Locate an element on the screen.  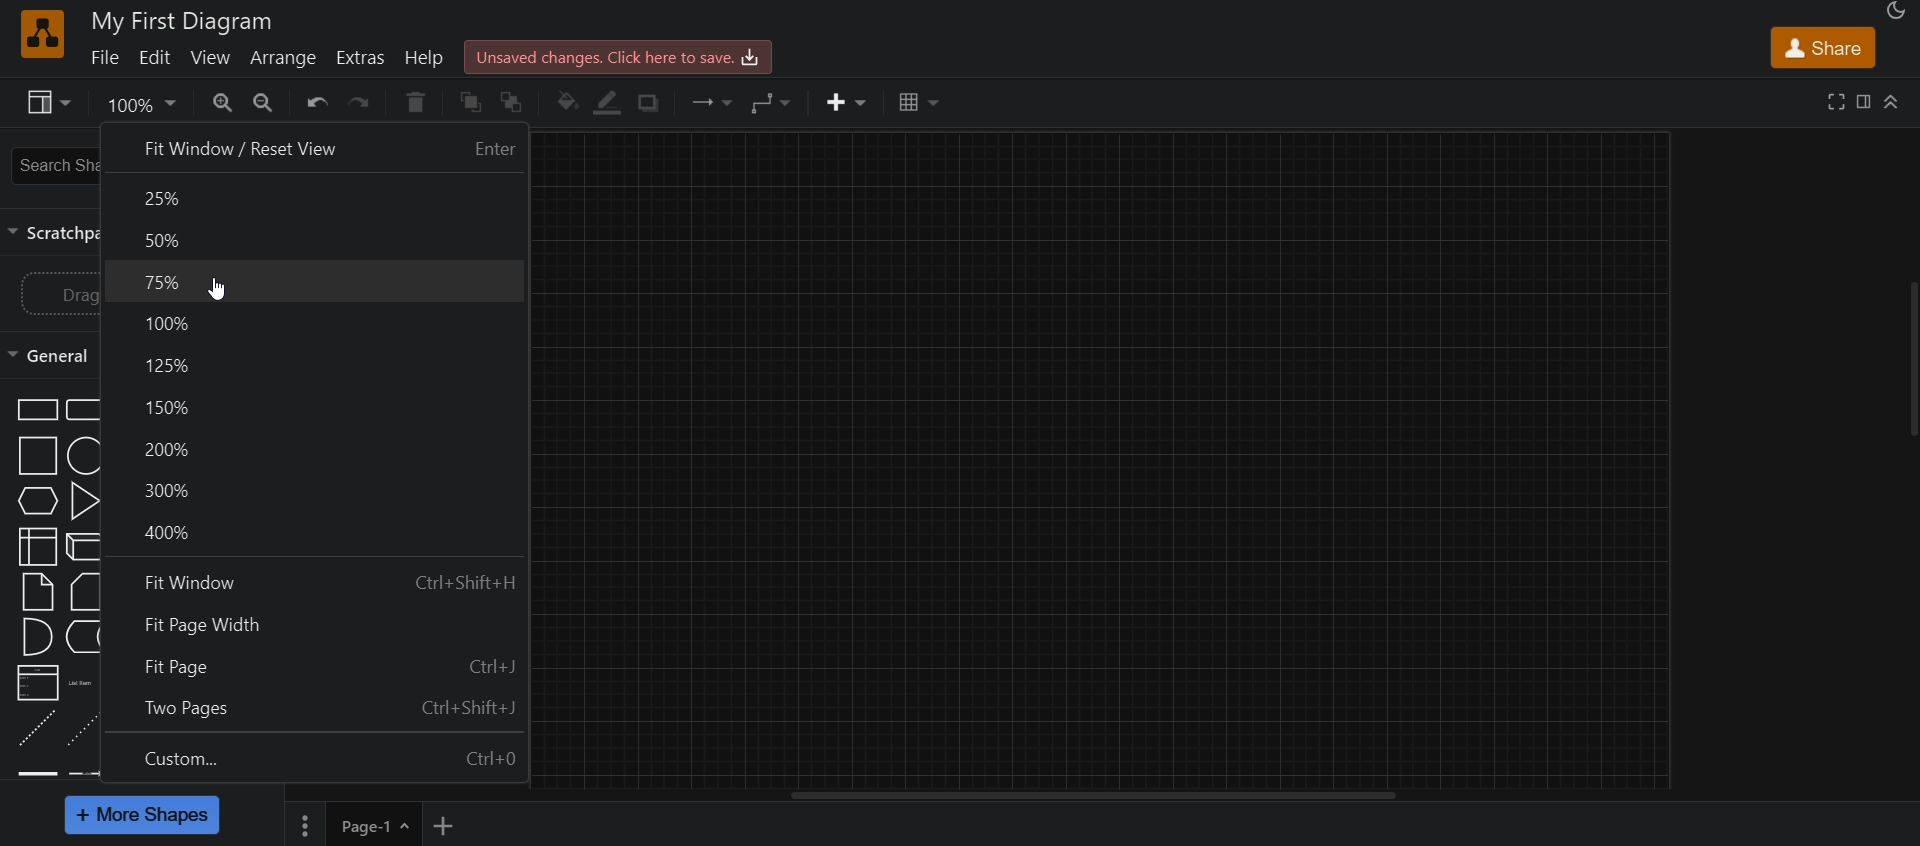
75% is located at coordinates (316, 283).